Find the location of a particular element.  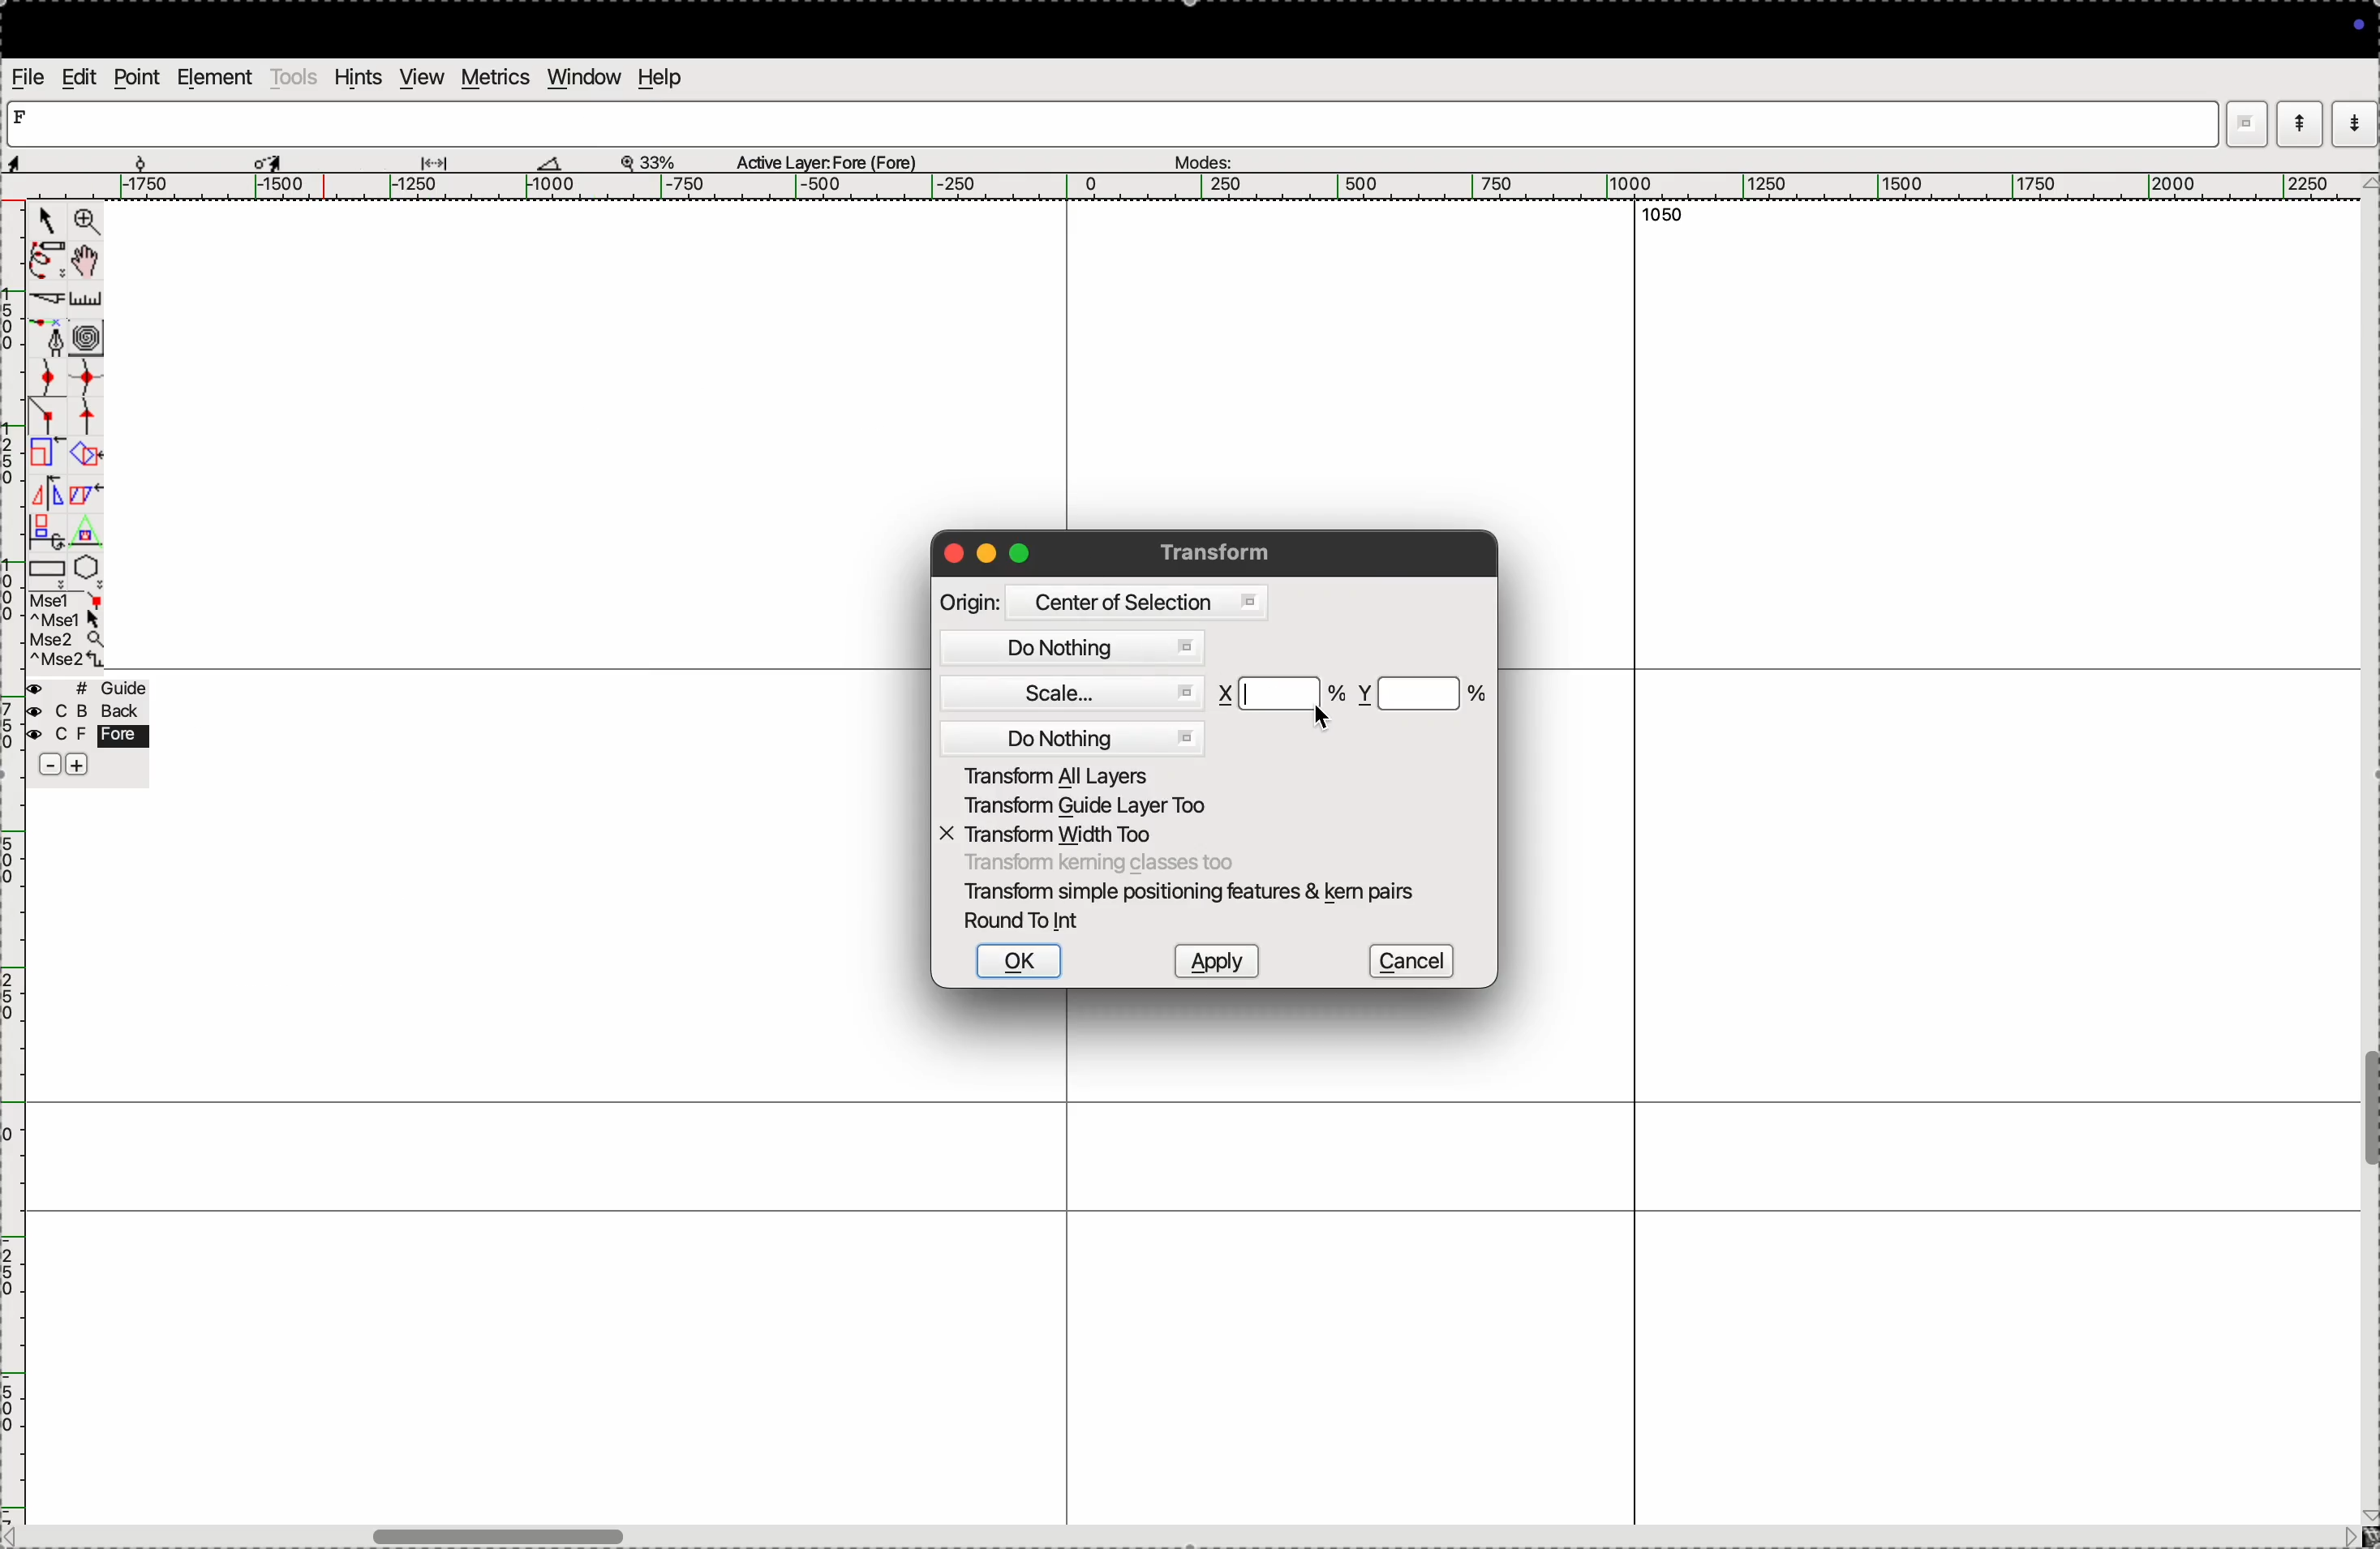

curves is located at coordinates (88, 340).